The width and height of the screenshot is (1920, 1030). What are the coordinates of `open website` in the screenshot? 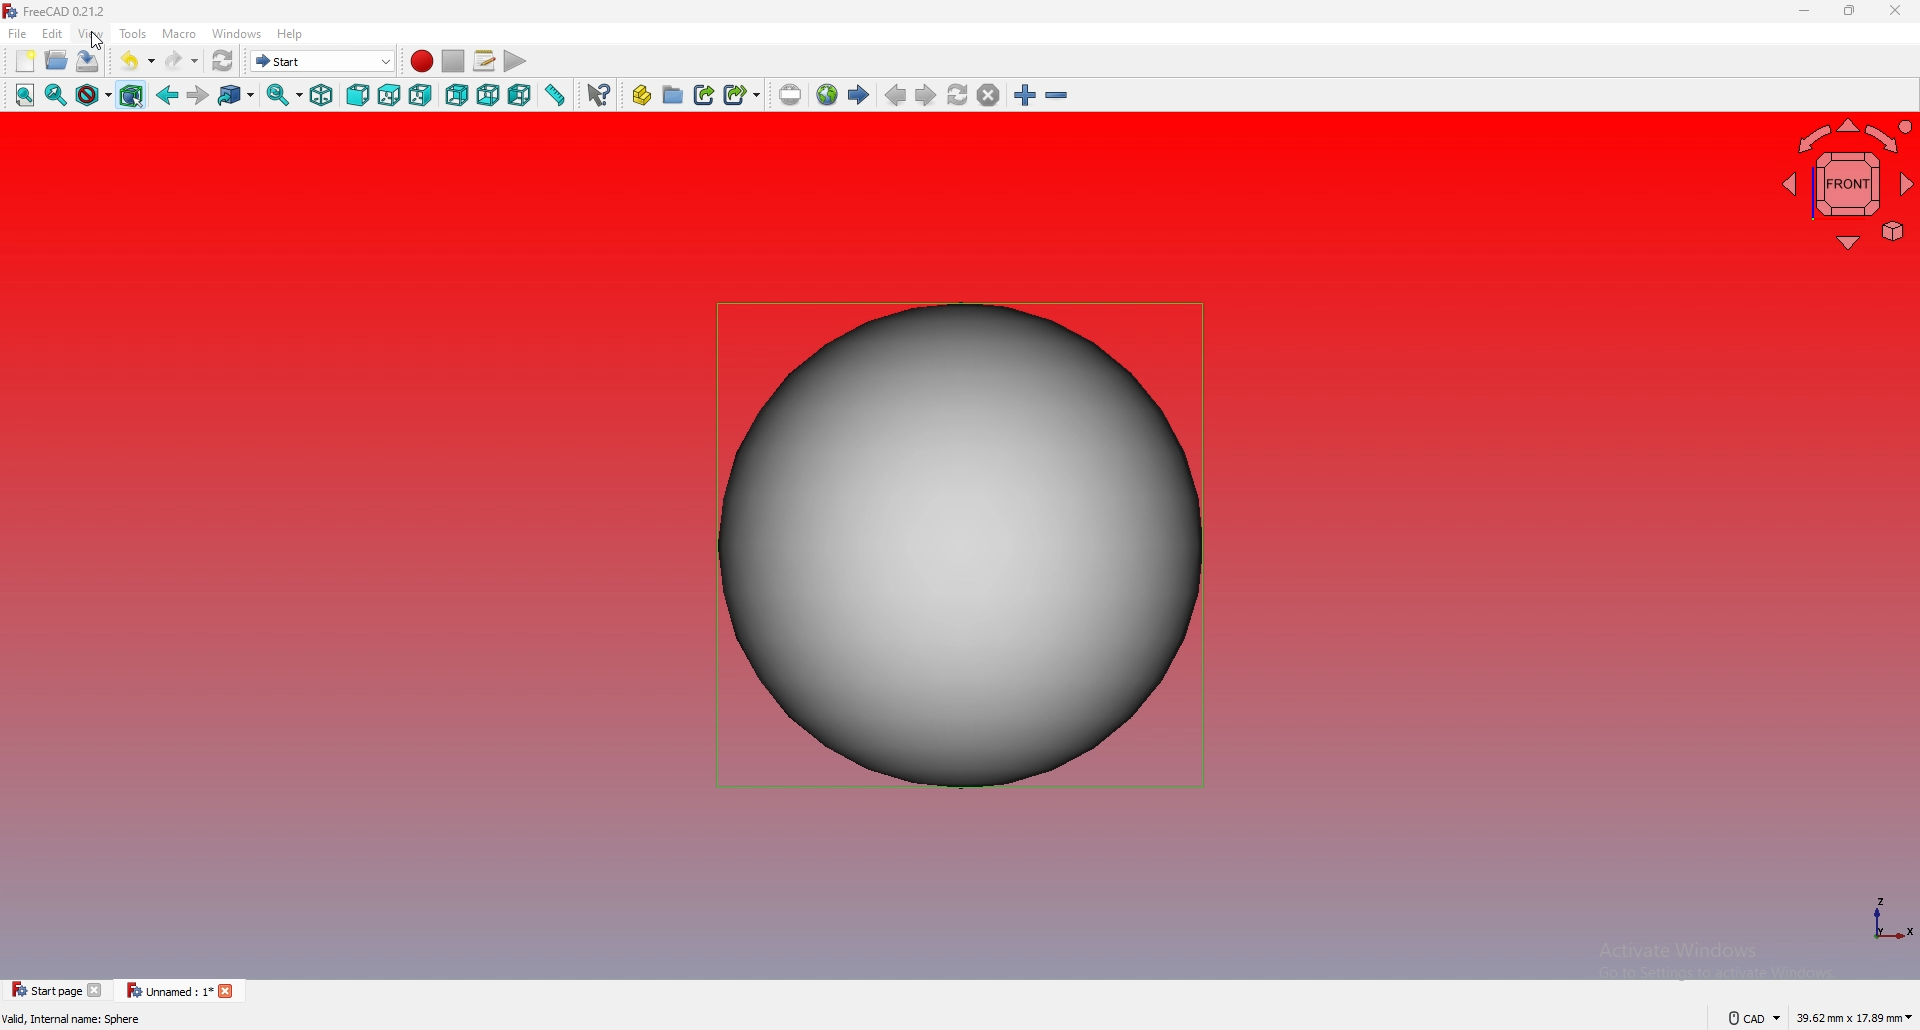 It's located at (827, 95).